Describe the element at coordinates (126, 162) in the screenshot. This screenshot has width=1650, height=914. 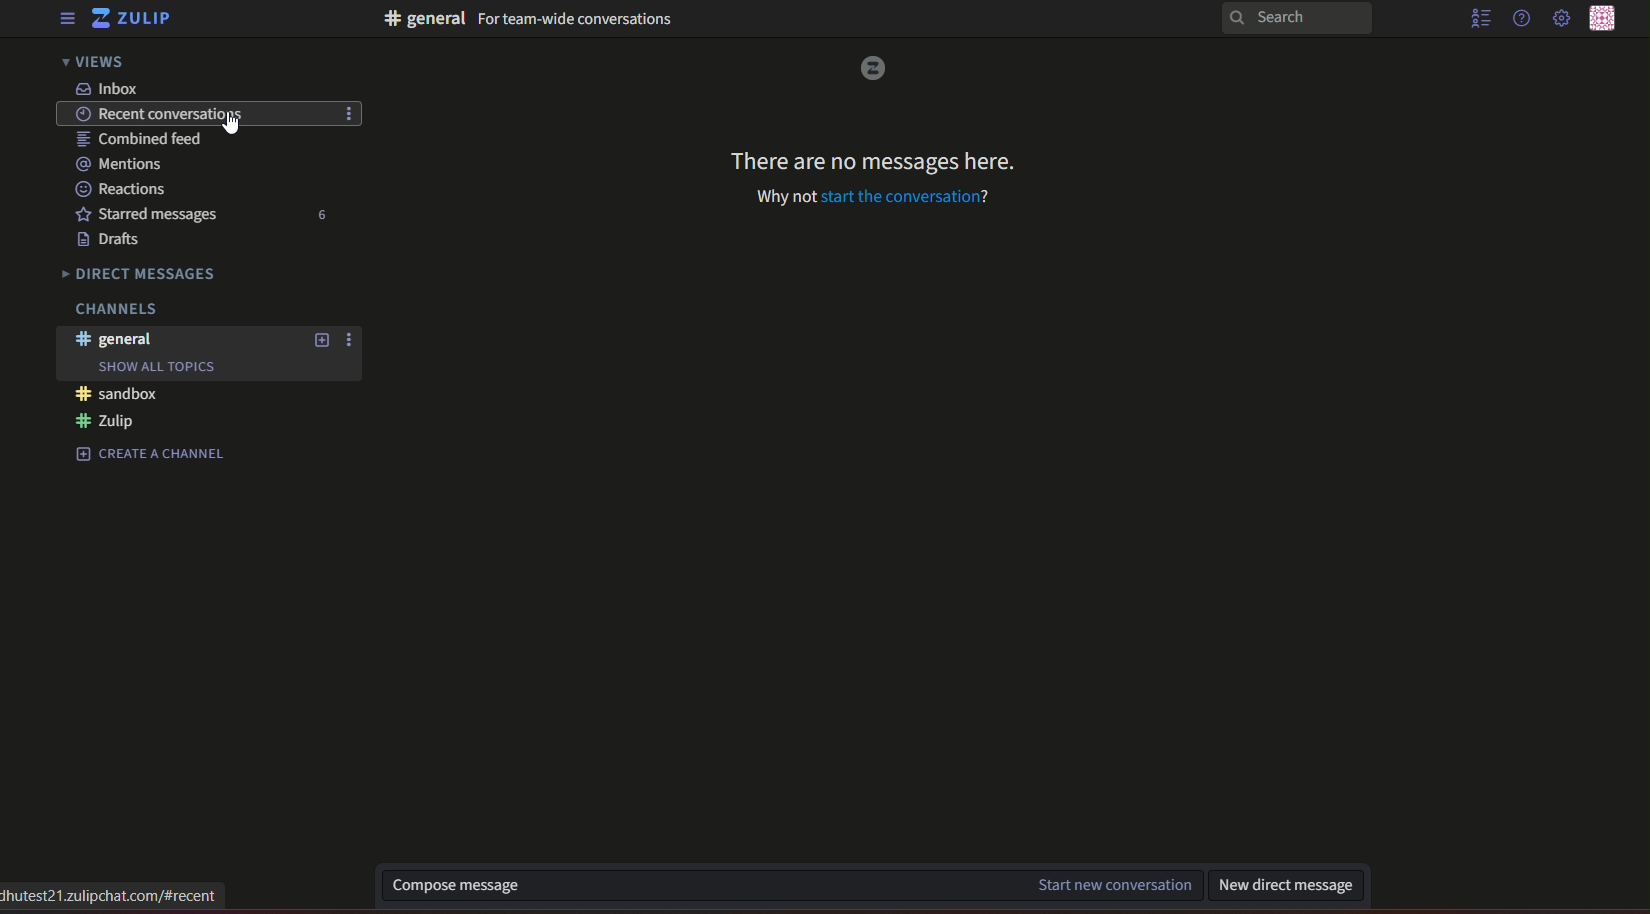
I see `mentions` at that location.